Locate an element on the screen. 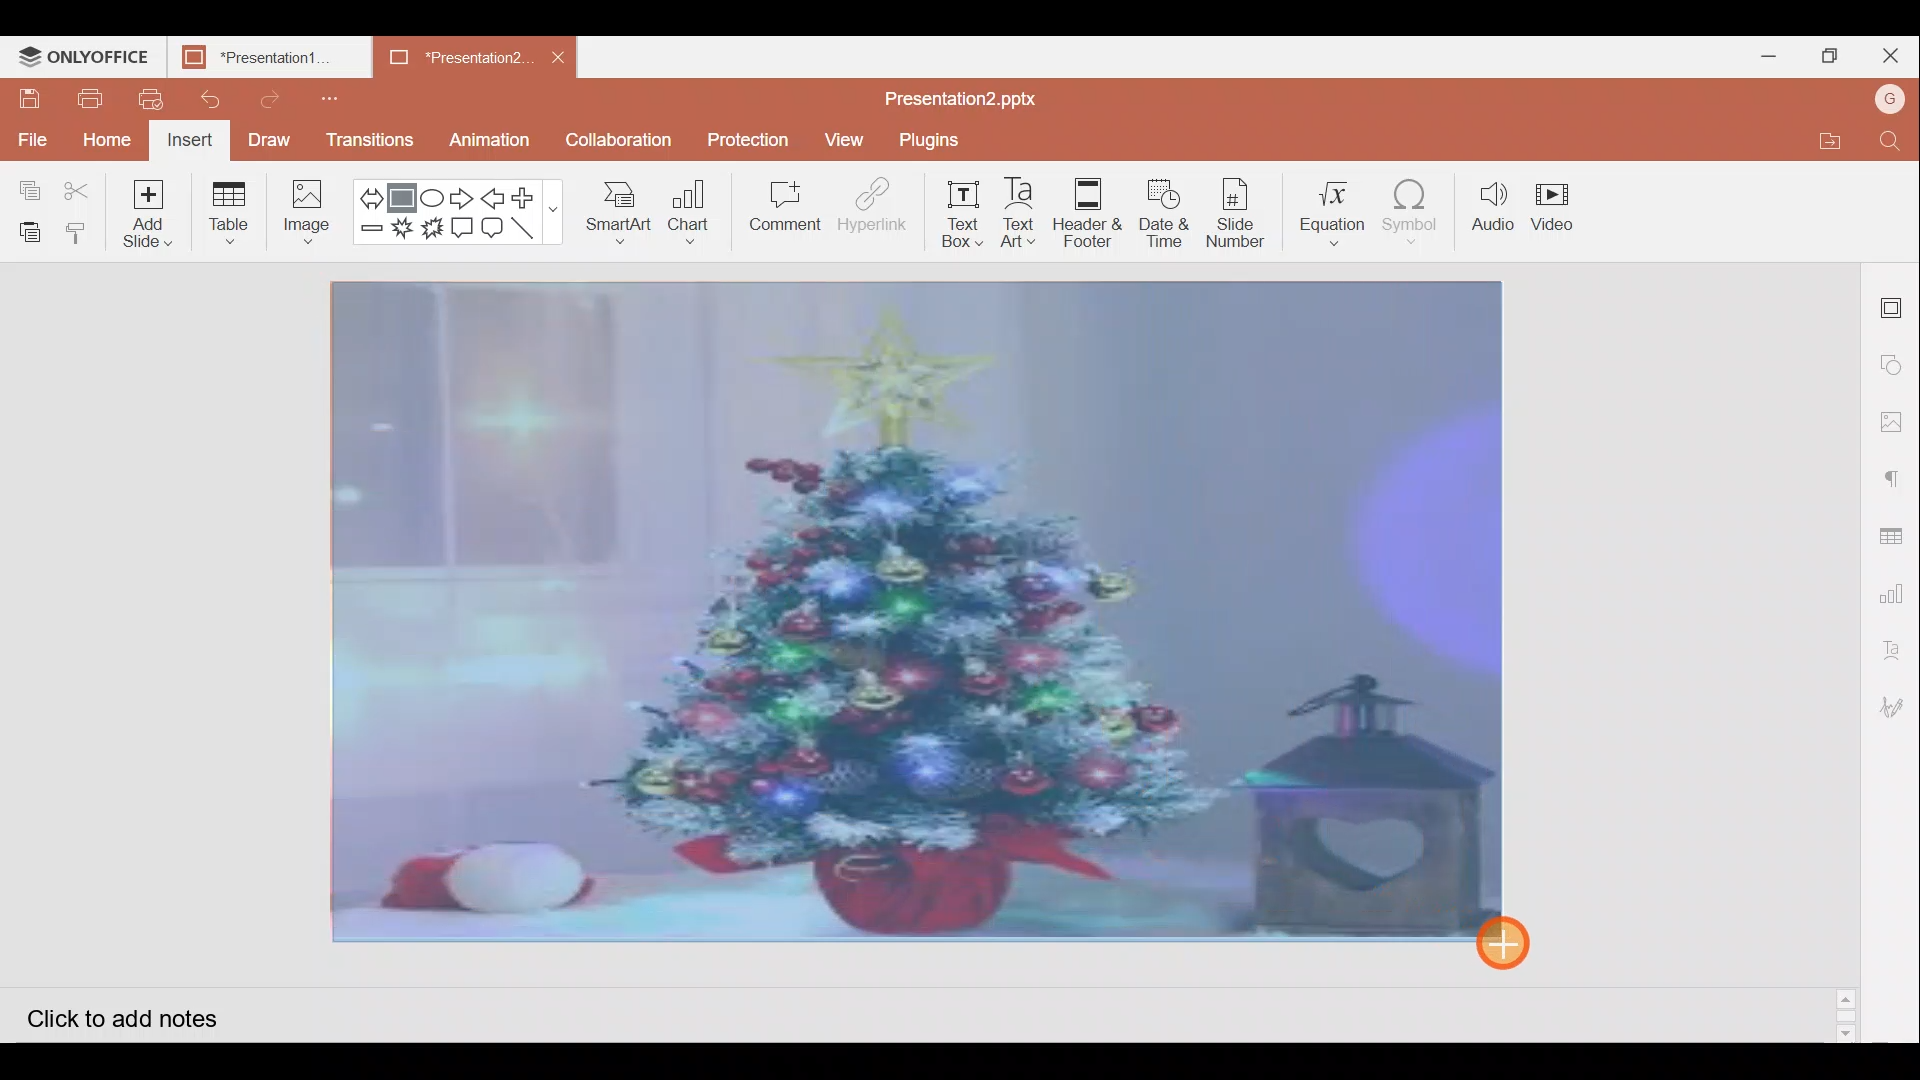 The height and width of the screenshot is (1080, 1920). Explosion 1 is located at coordinates (404, 229).